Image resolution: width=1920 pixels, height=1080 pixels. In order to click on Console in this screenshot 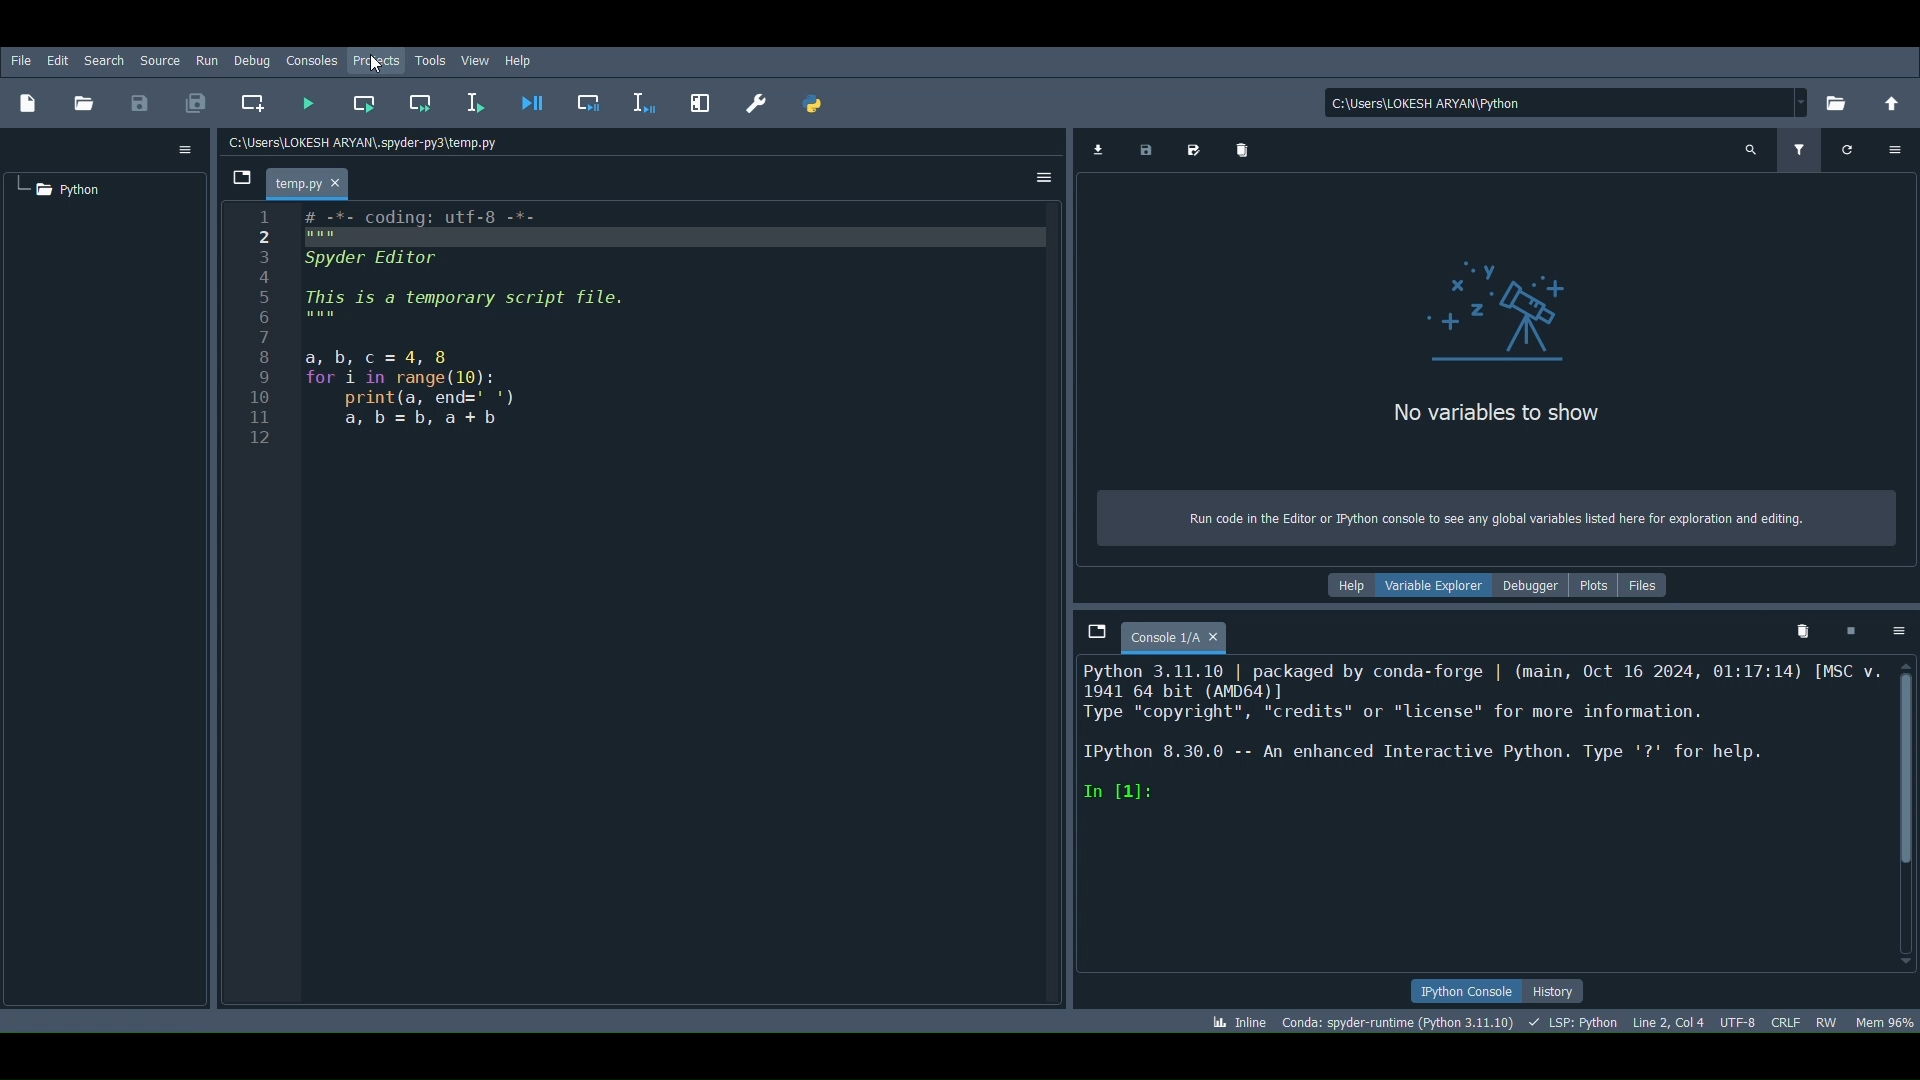, I will do `click(1478, 815)`.